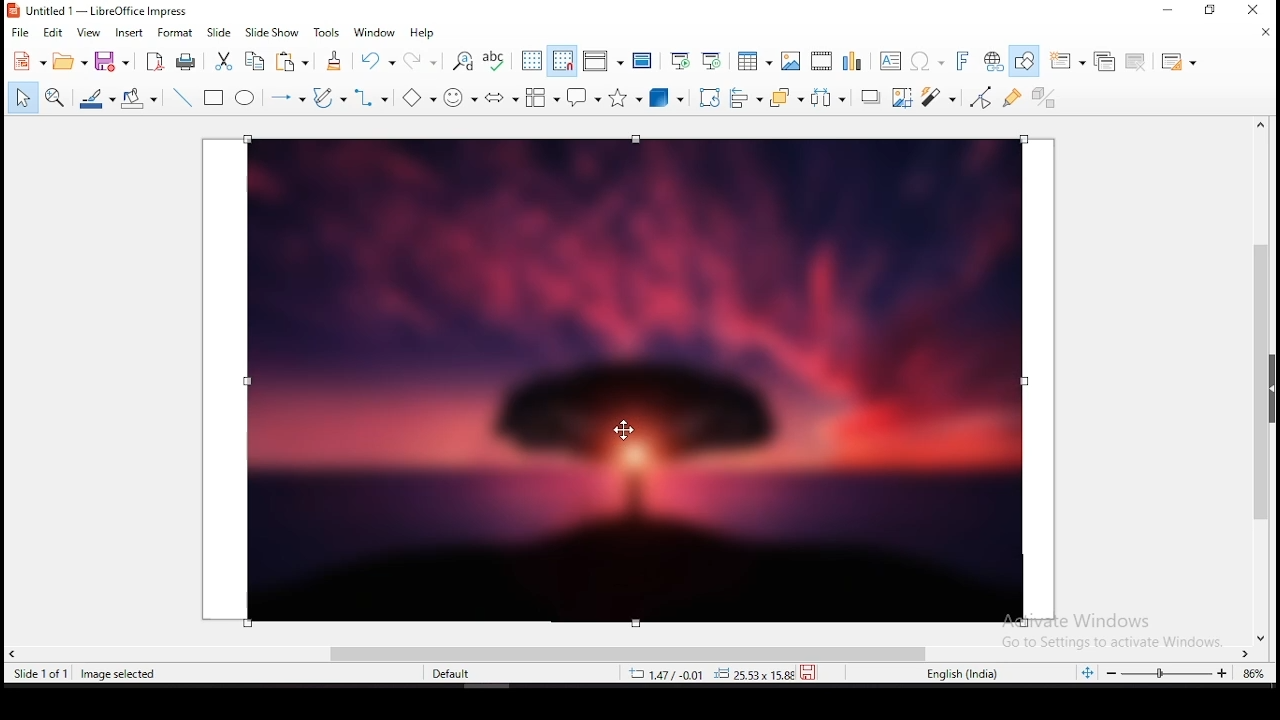  Describe the element at coordinates (215, 97) in the screenshot. I see `rectangle tool` at that location.